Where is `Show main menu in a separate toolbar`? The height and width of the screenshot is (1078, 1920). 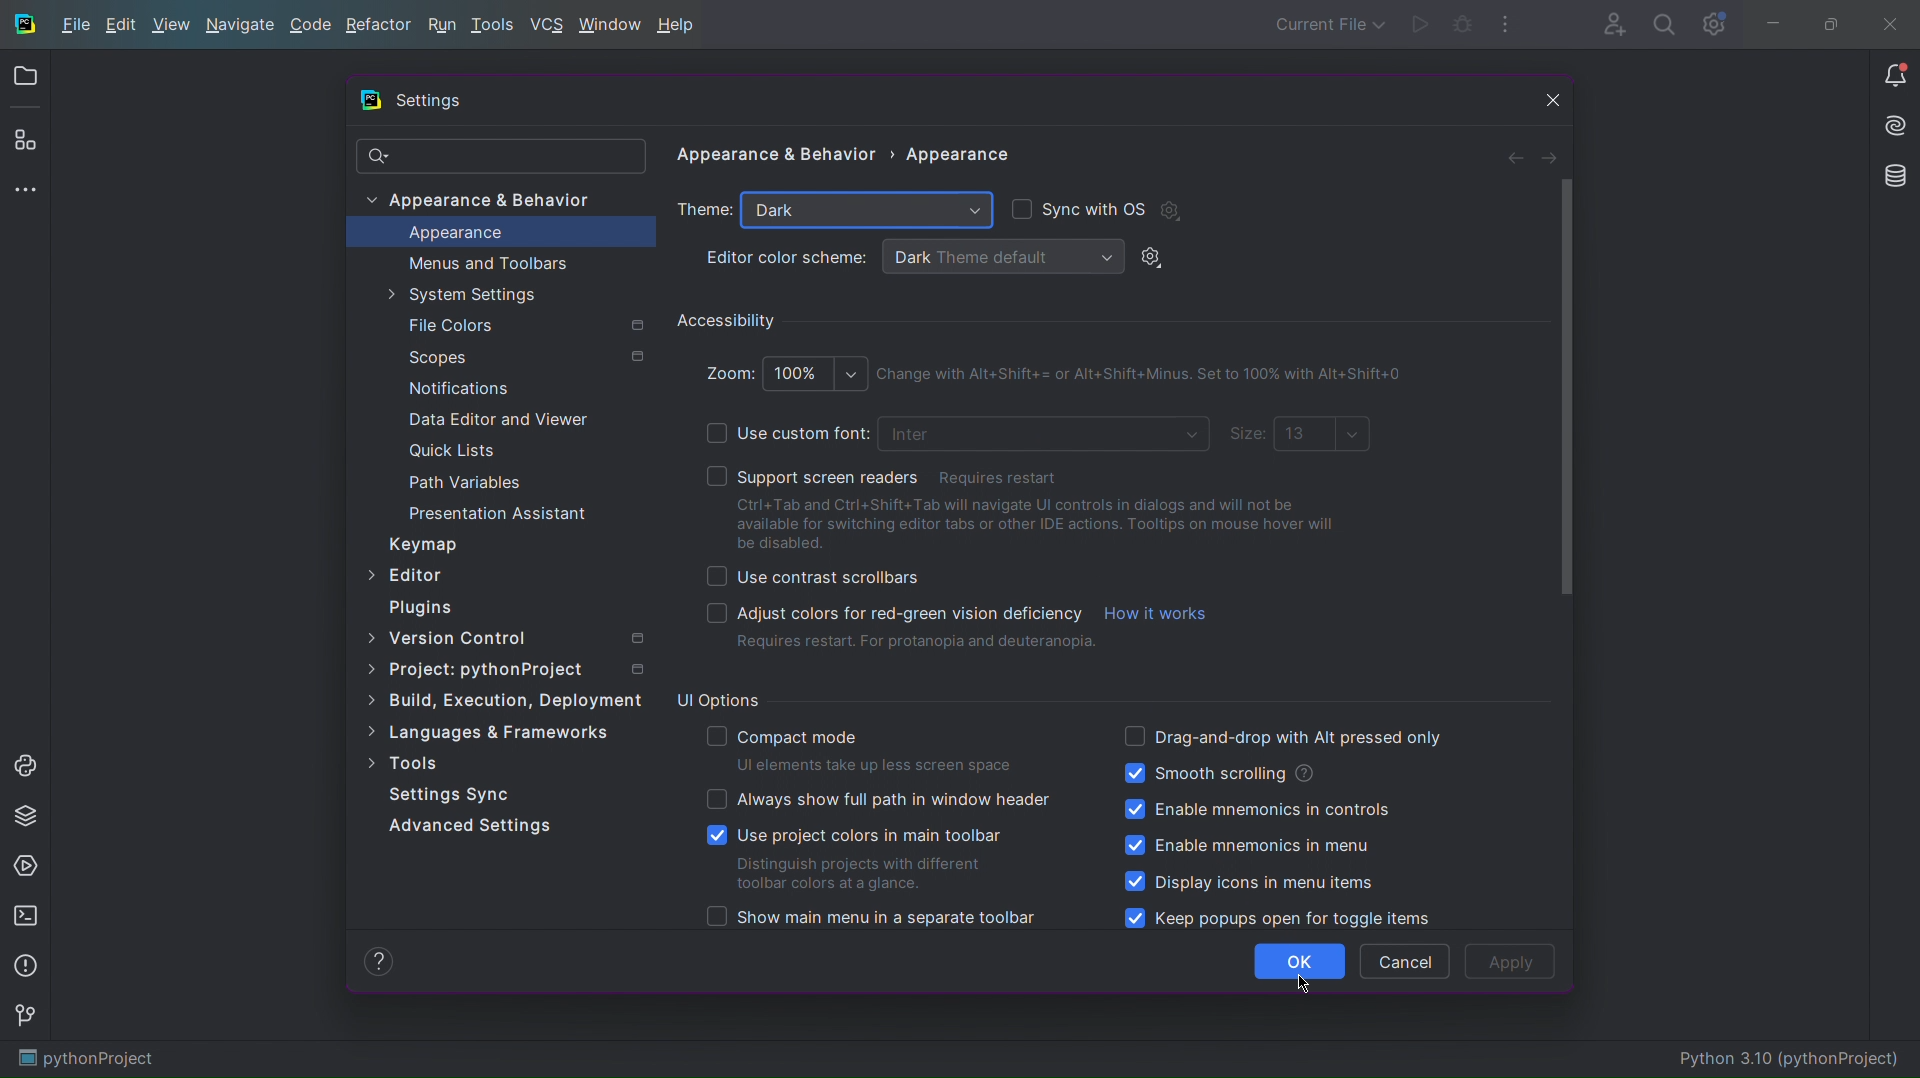 Show main menu in a separate toolbar is located at coordinates (870, 917).